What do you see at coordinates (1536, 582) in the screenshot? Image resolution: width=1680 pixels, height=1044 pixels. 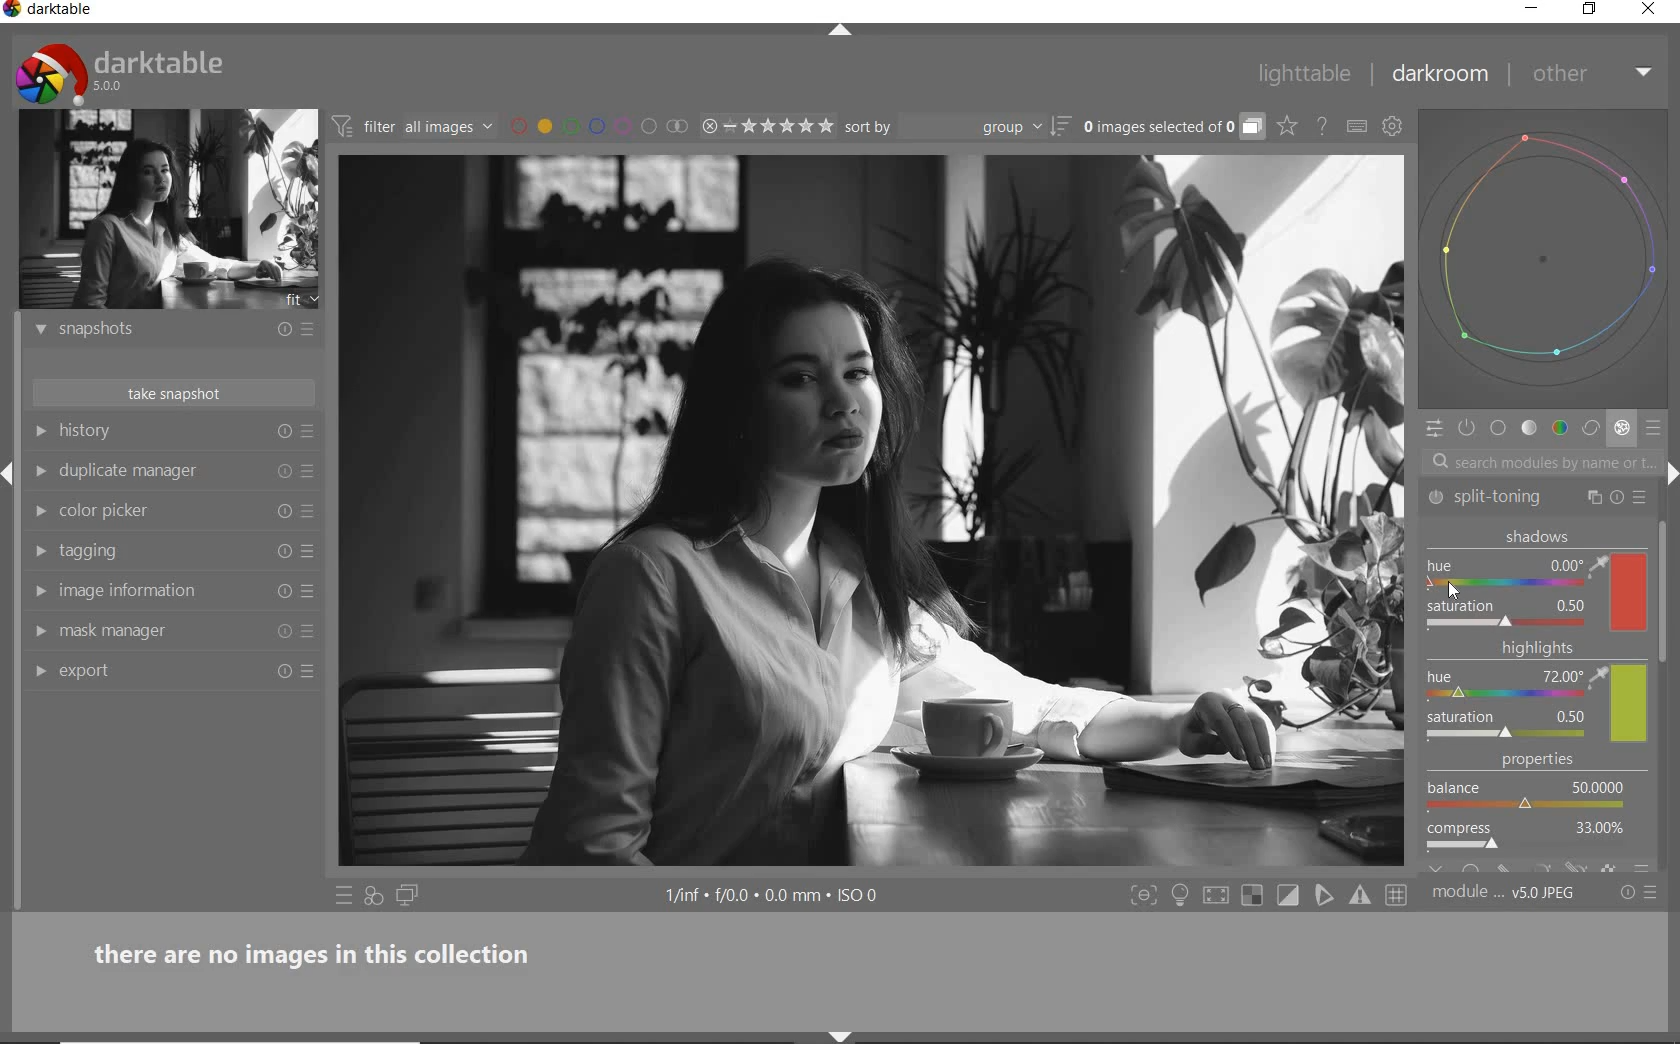 I see `shadows` at bounding box center [1536, 582].